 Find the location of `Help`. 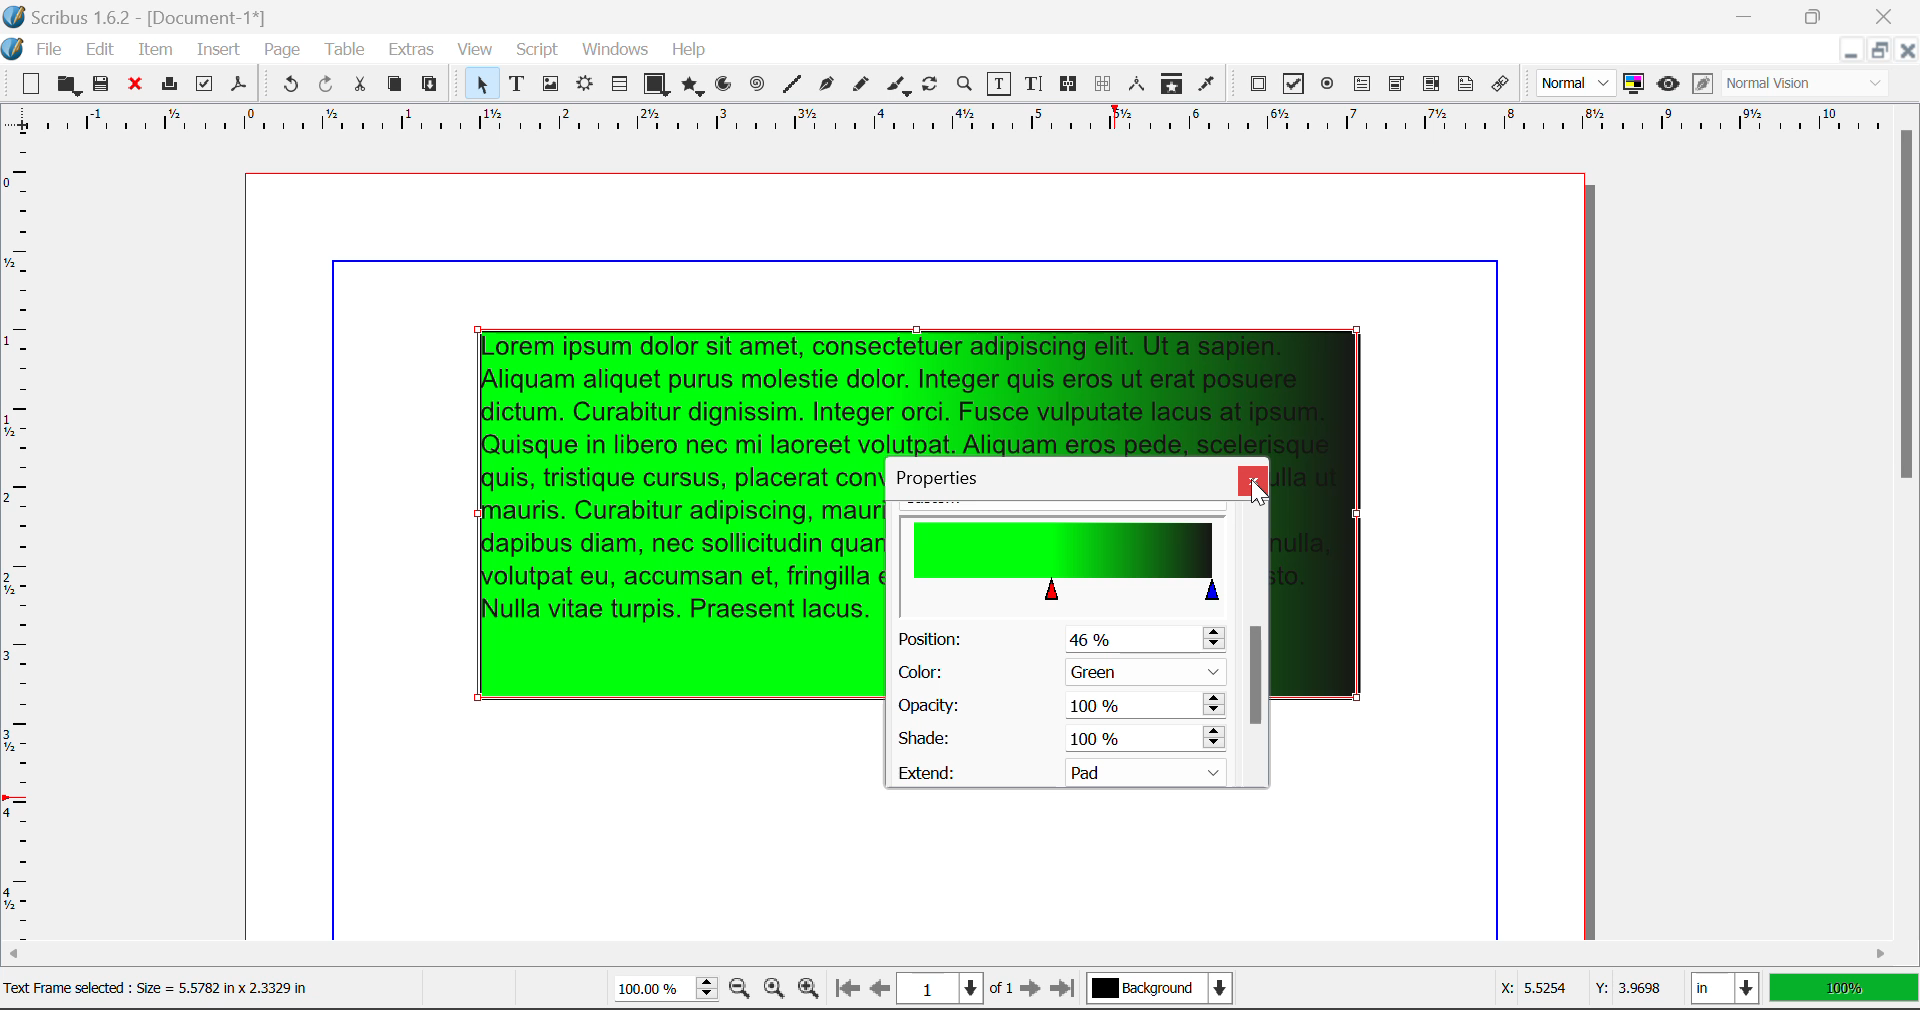

Help is located at coordinates (689, 50).